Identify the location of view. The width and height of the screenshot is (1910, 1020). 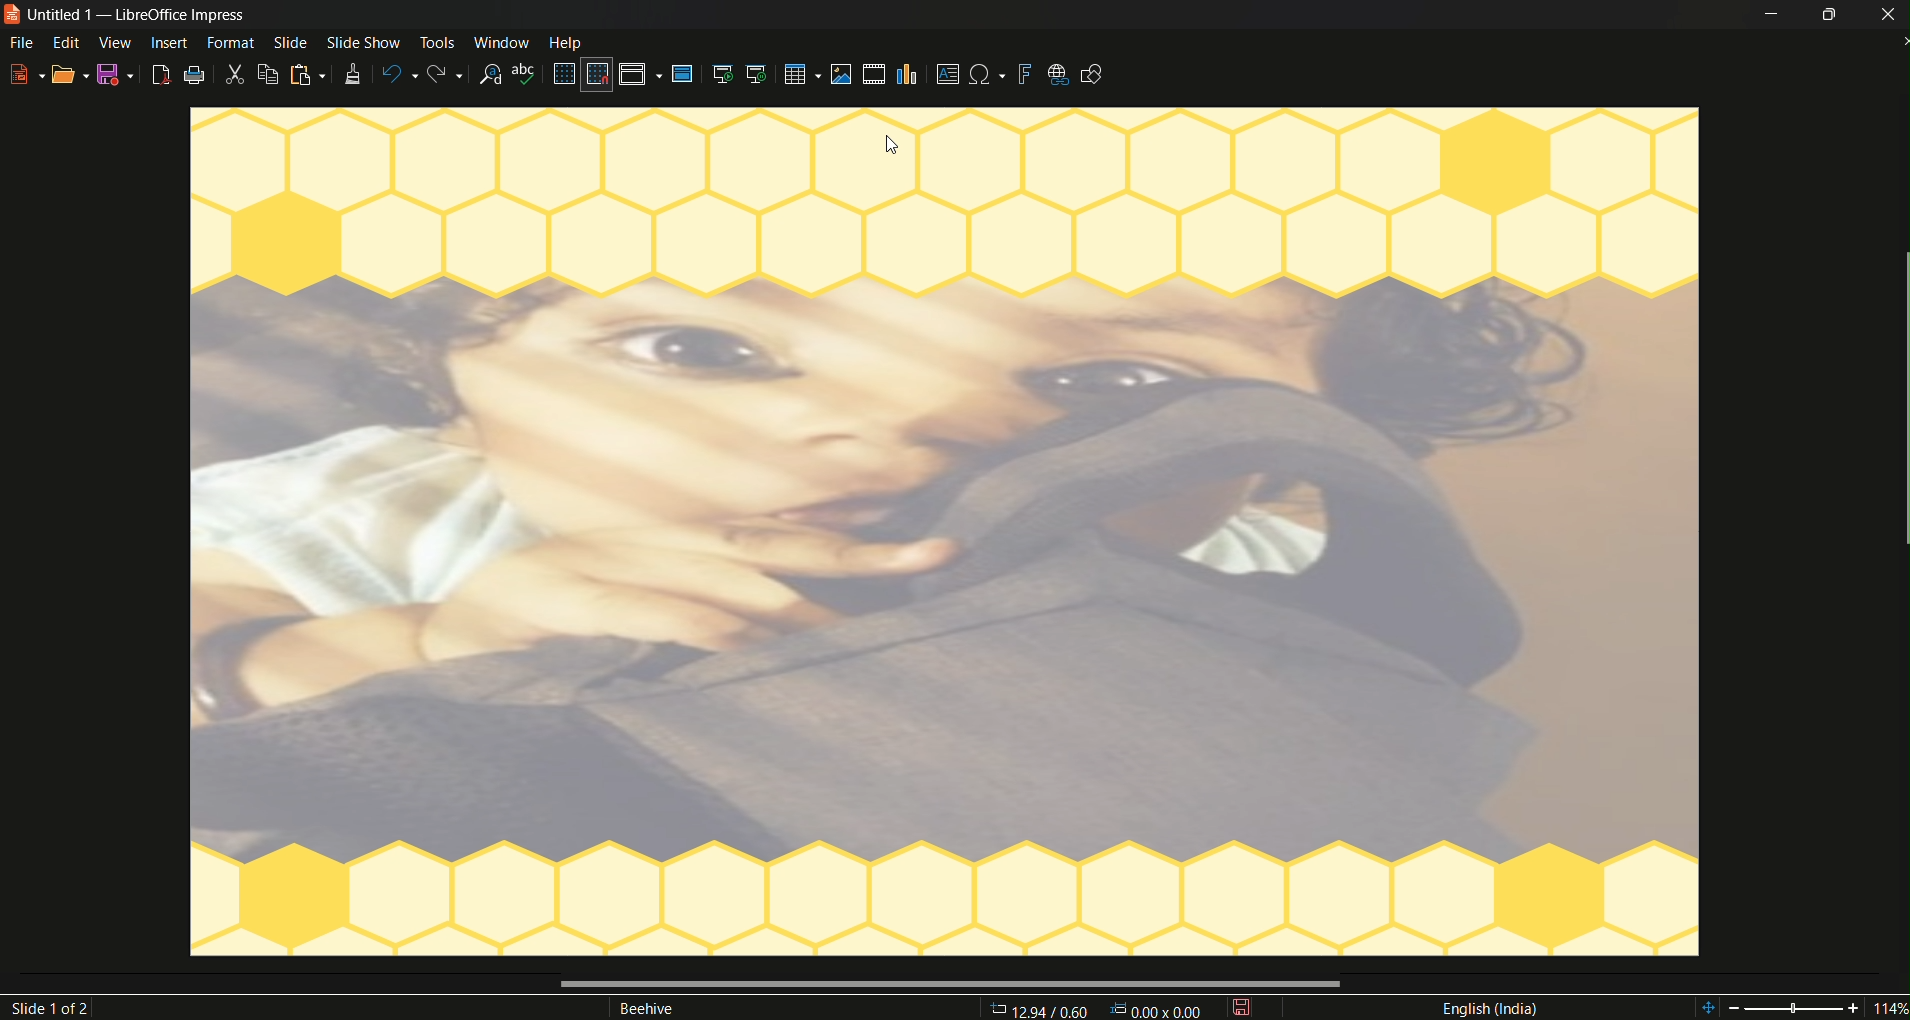
(116, 43).